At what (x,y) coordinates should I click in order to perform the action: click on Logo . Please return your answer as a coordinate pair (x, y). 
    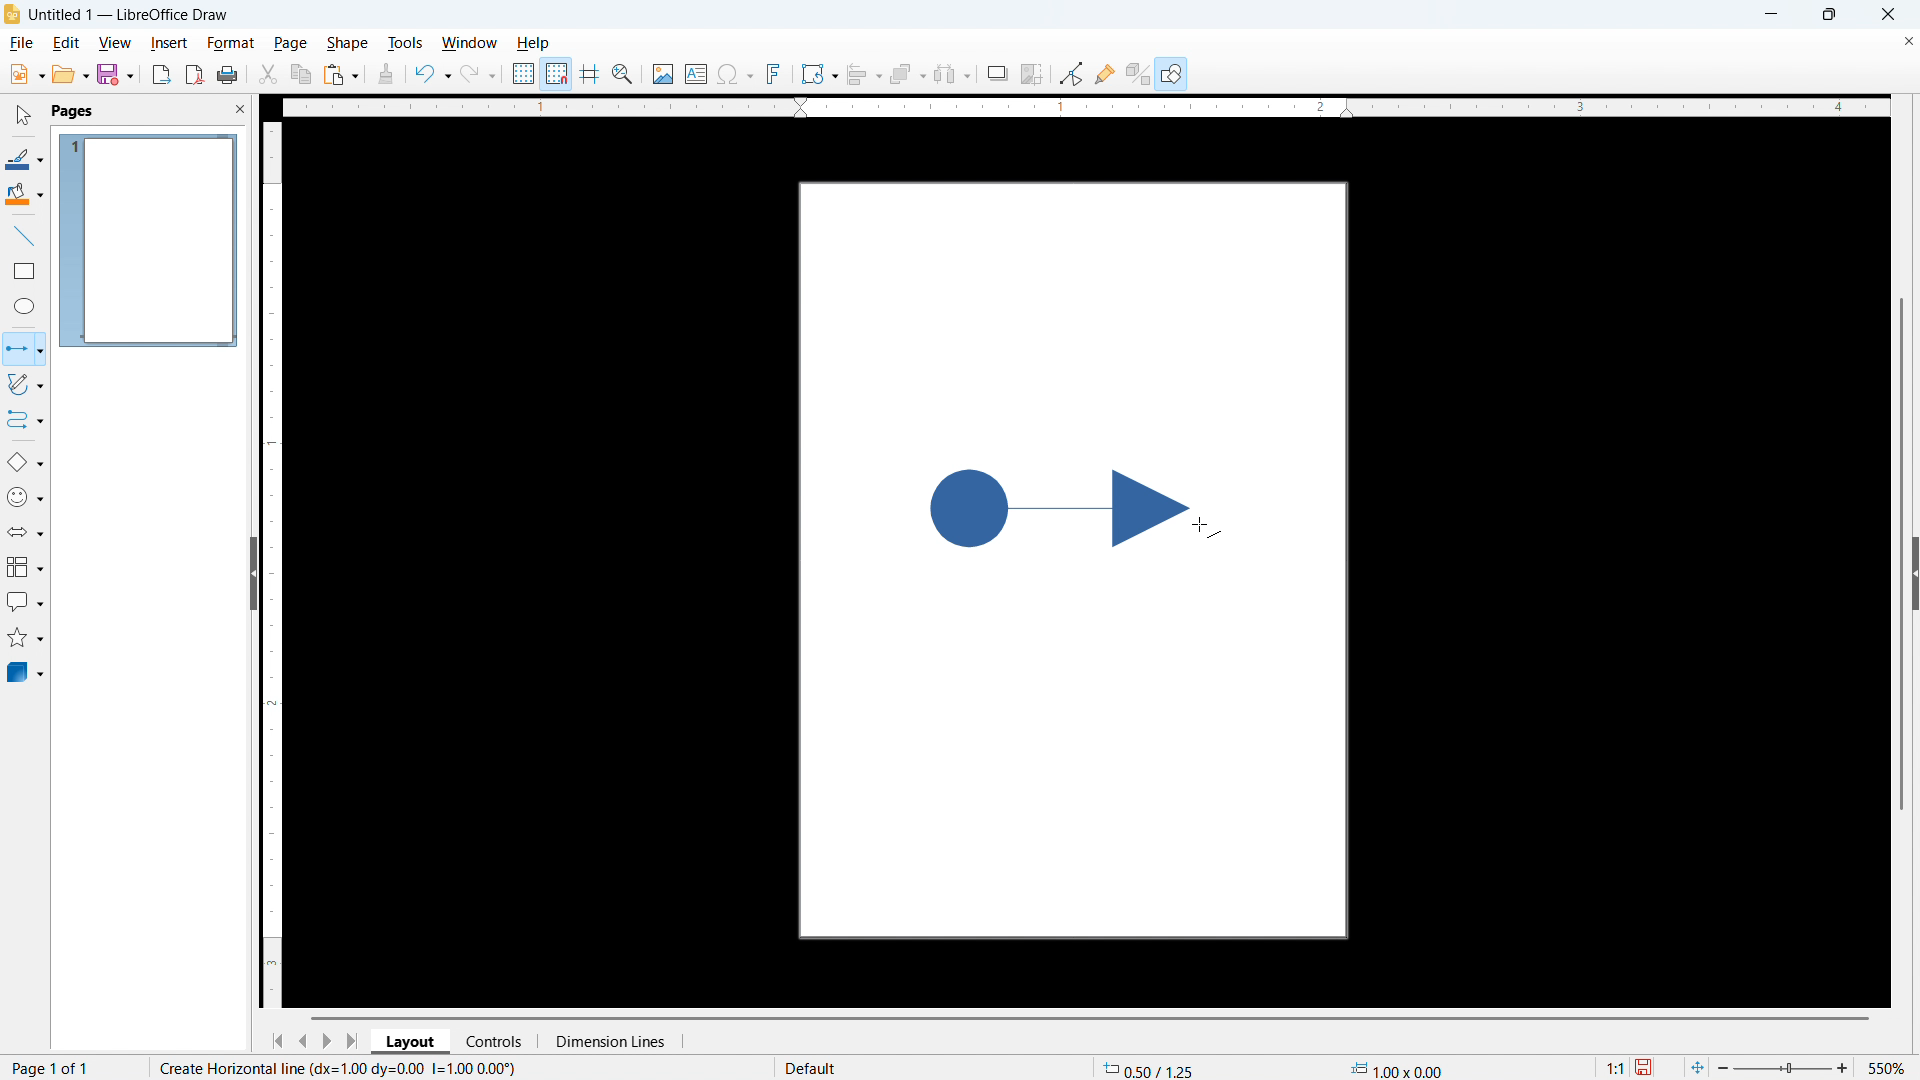
    Looking at the image, I should click on (13, 14).